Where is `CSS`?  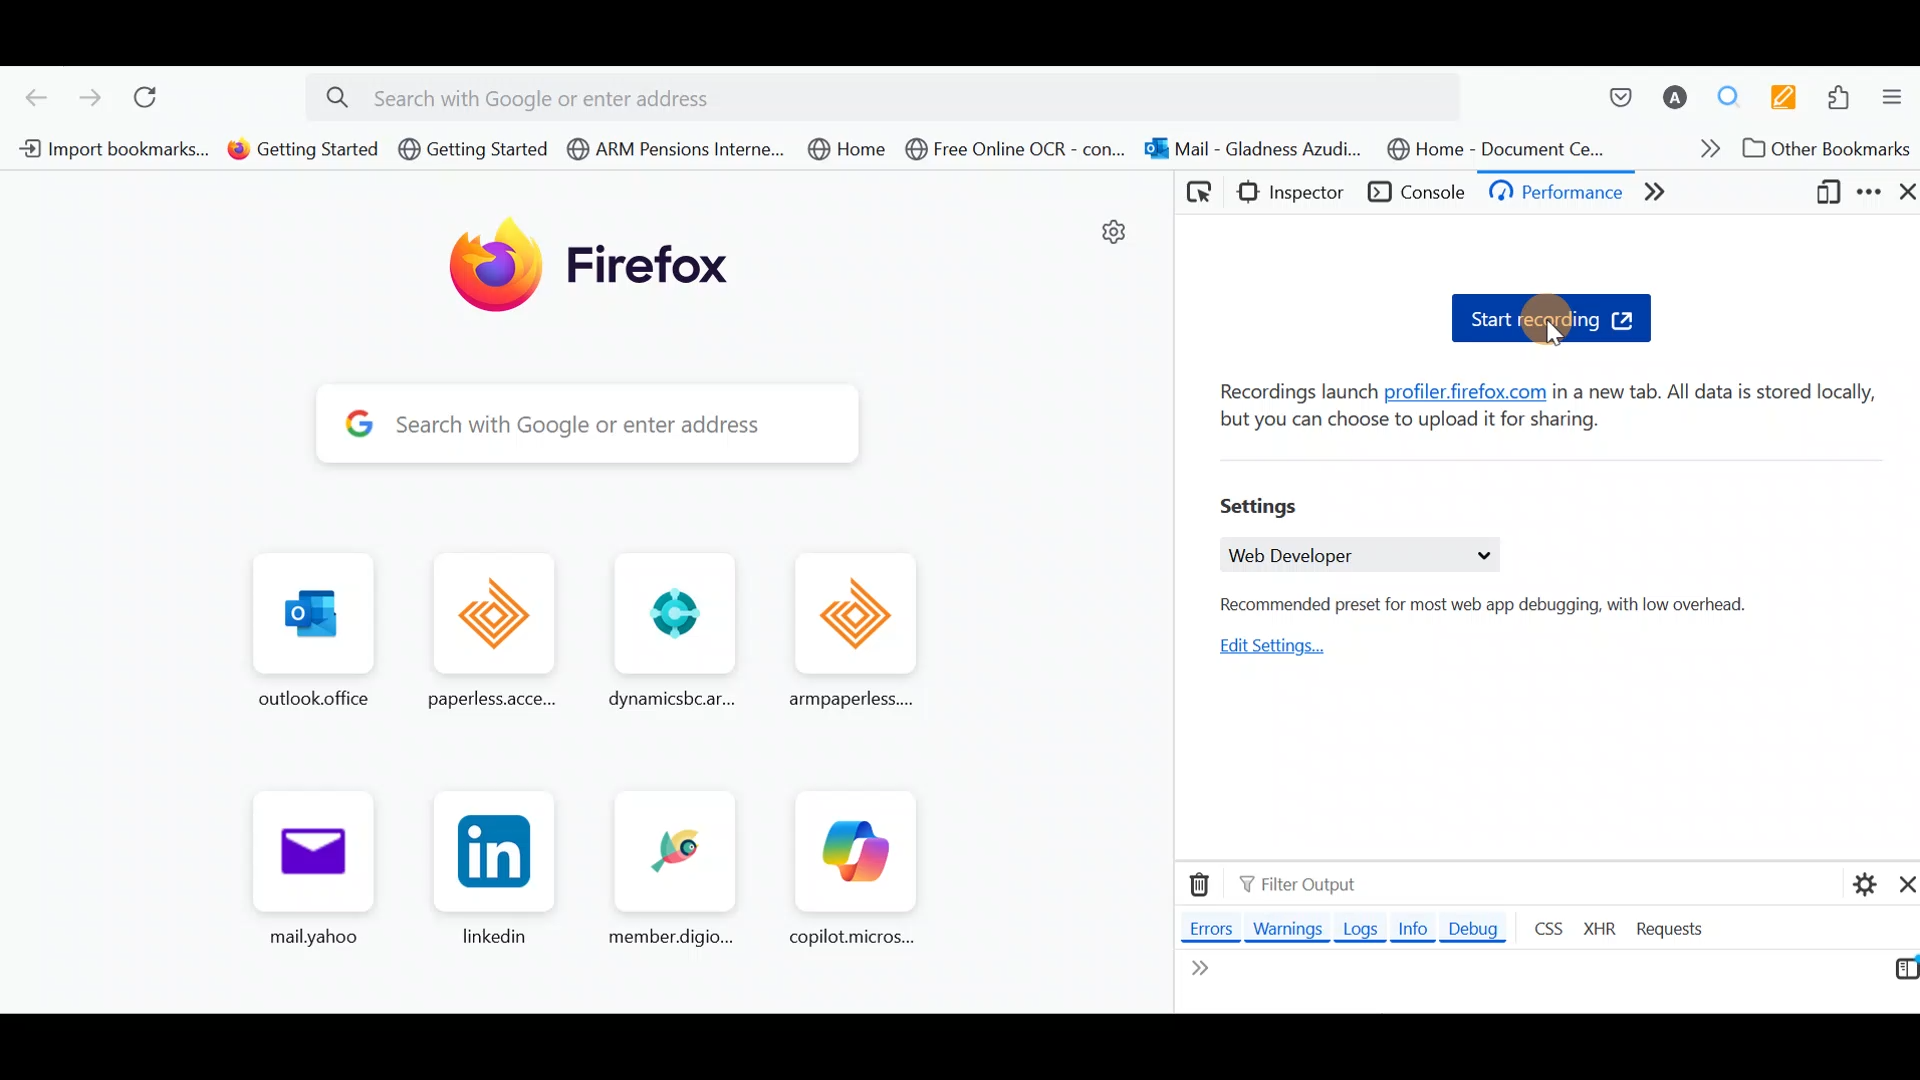 CSS is located at coordinates (1546, 927).